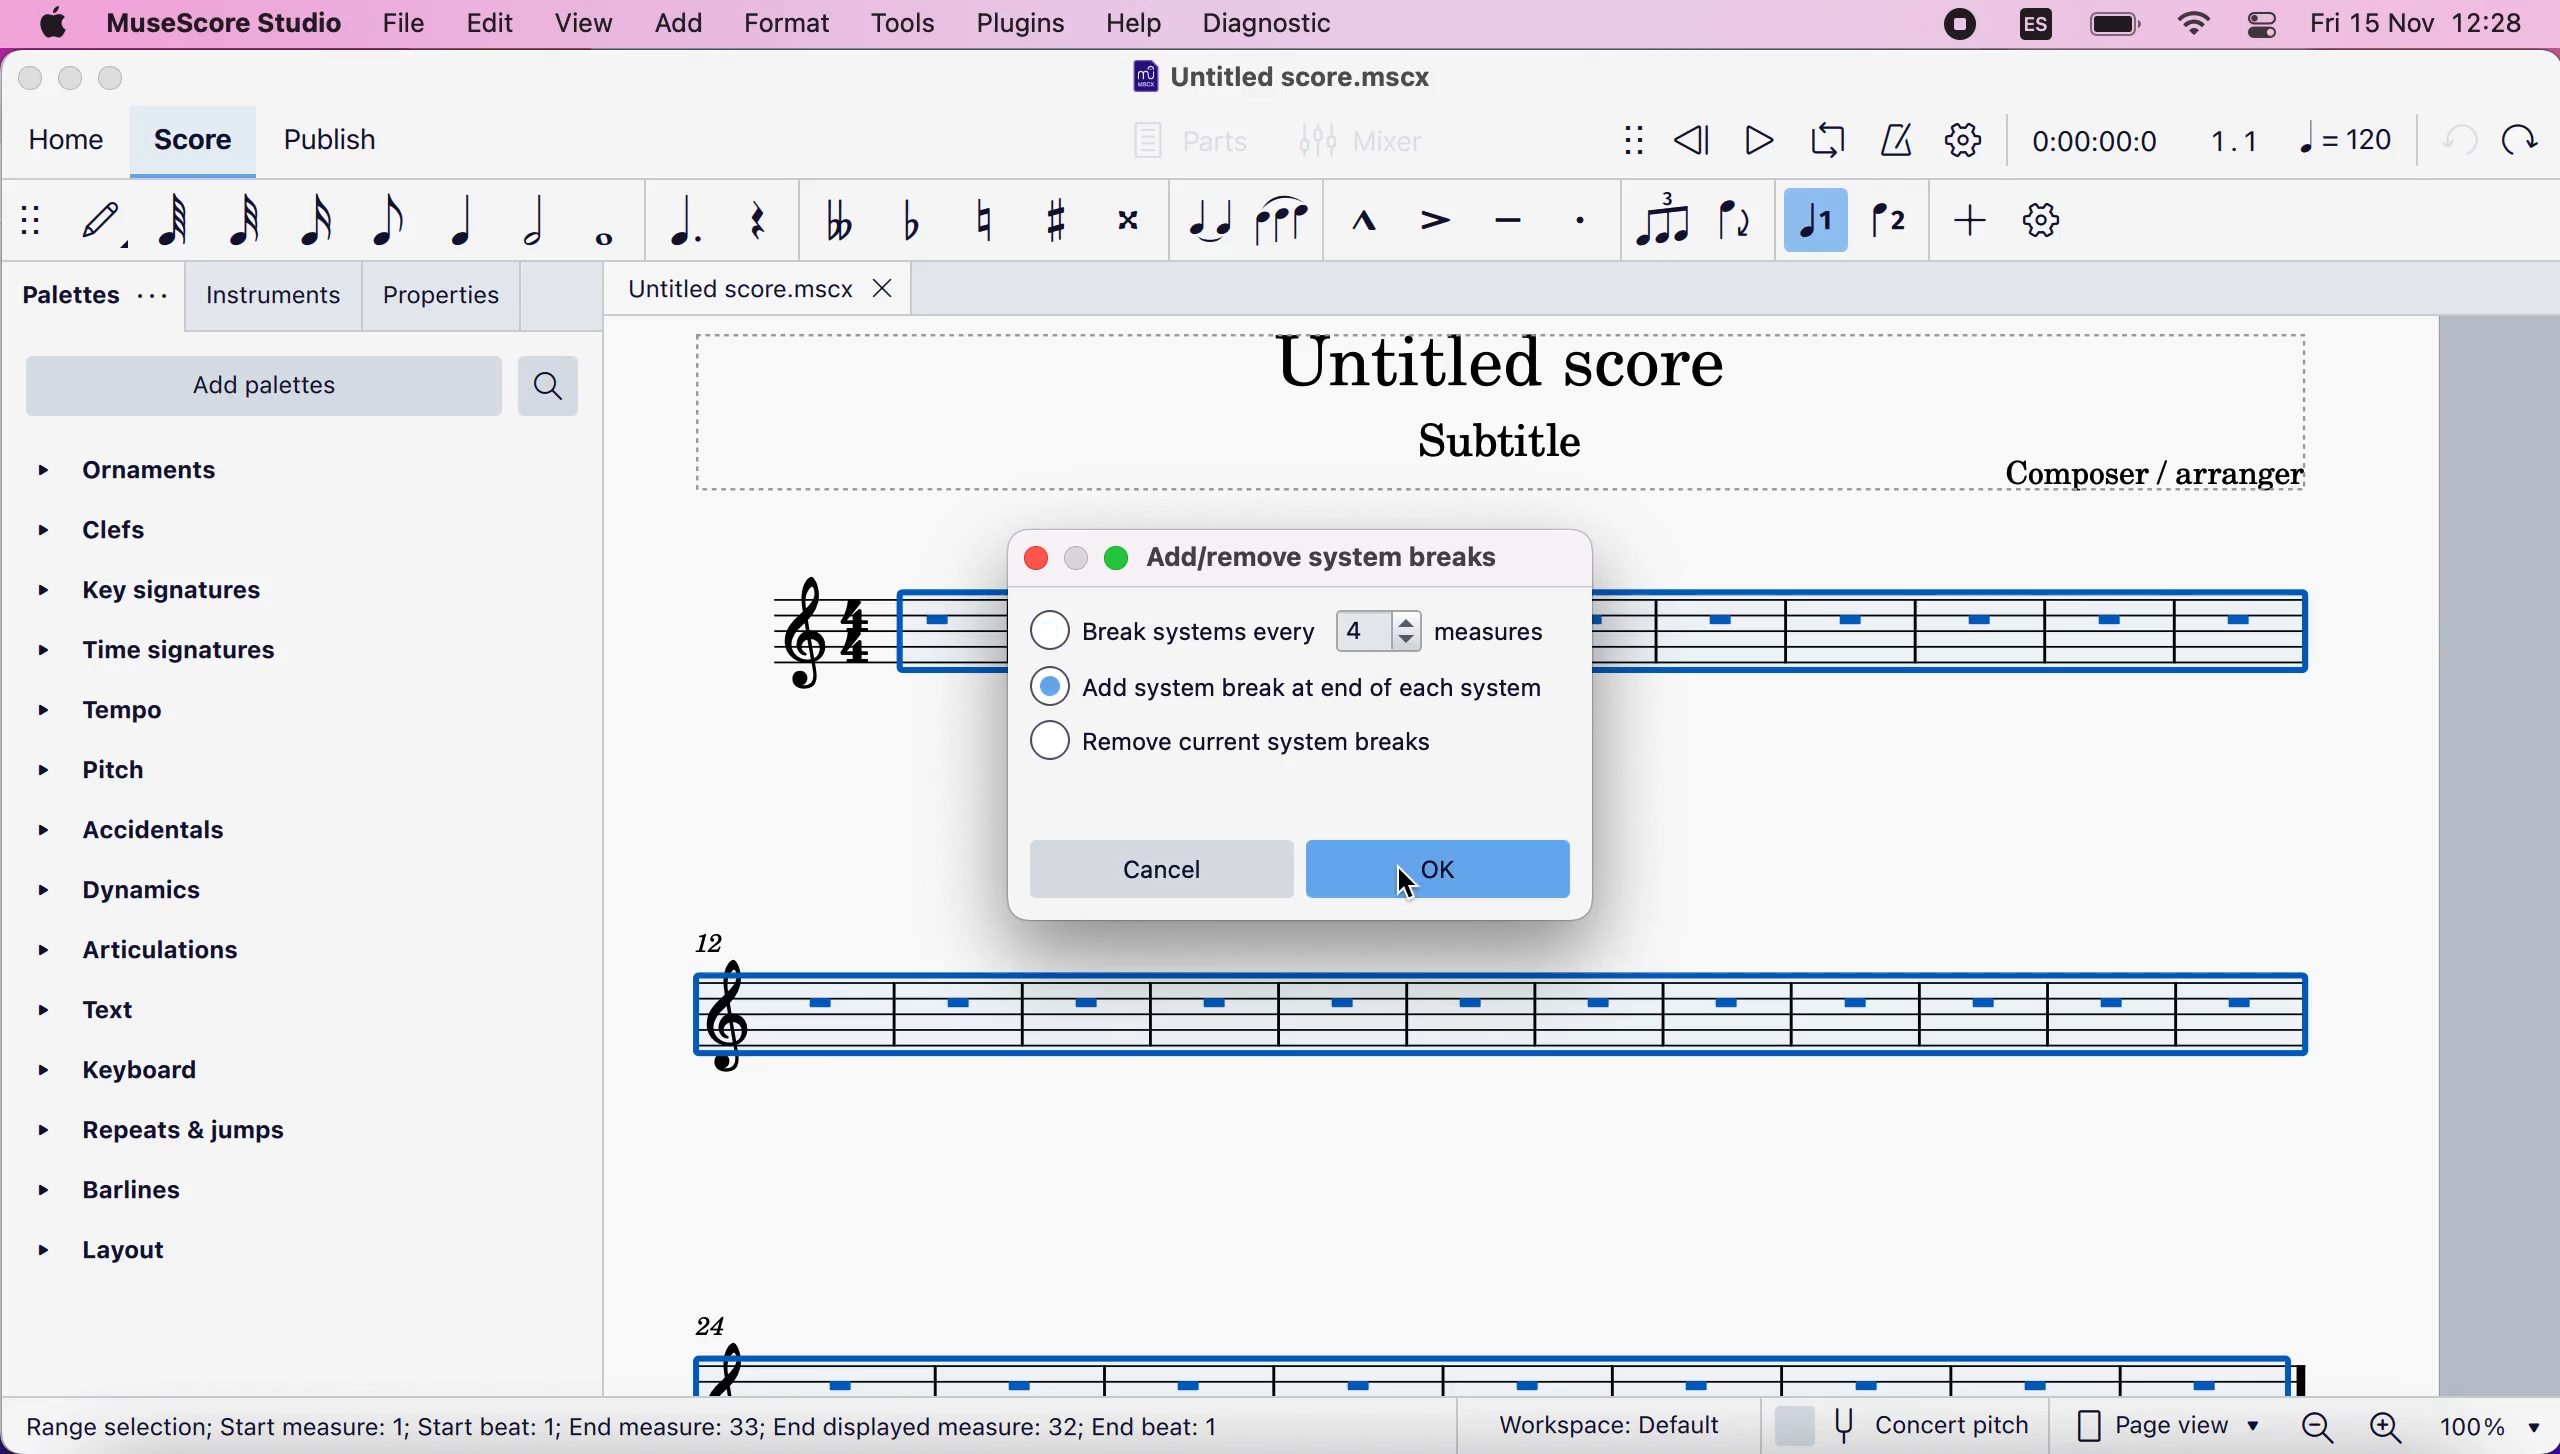  I want to click on 64th note, so click(173, 219).